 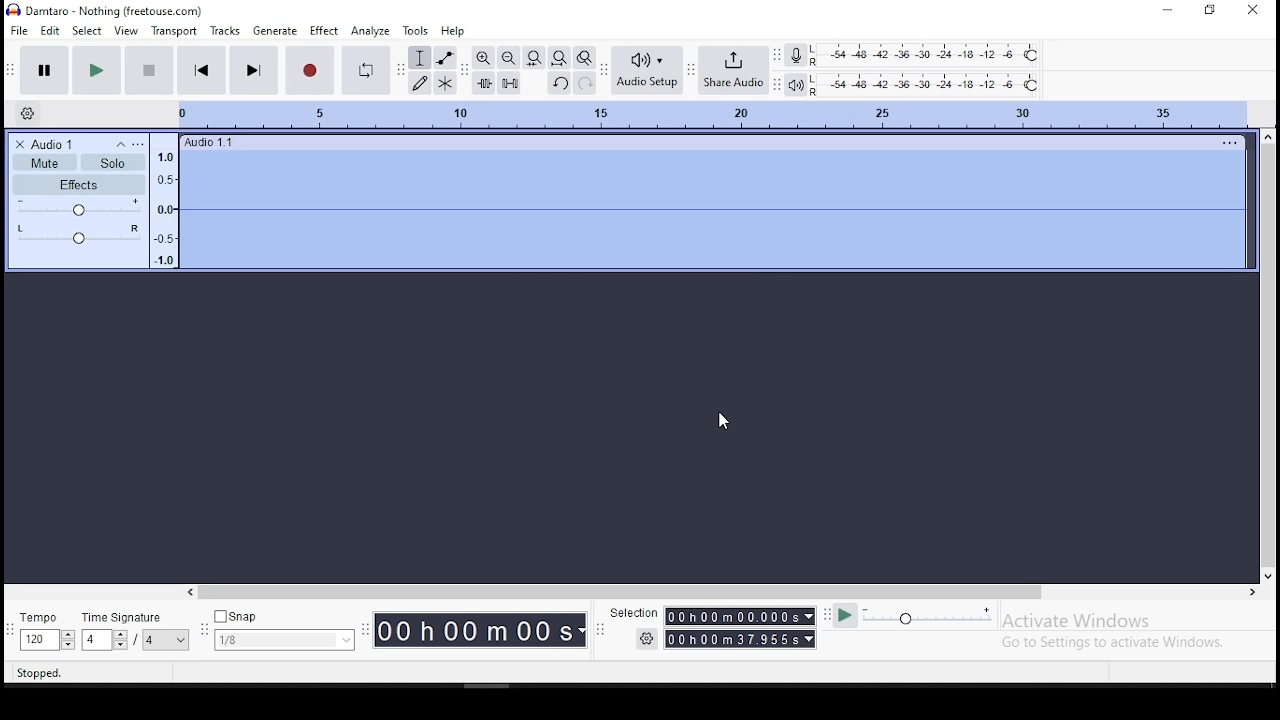 What do you see at coordinates (419, 57) in the screenshot?
I see `selection tool` at bounding box center [419, 57].